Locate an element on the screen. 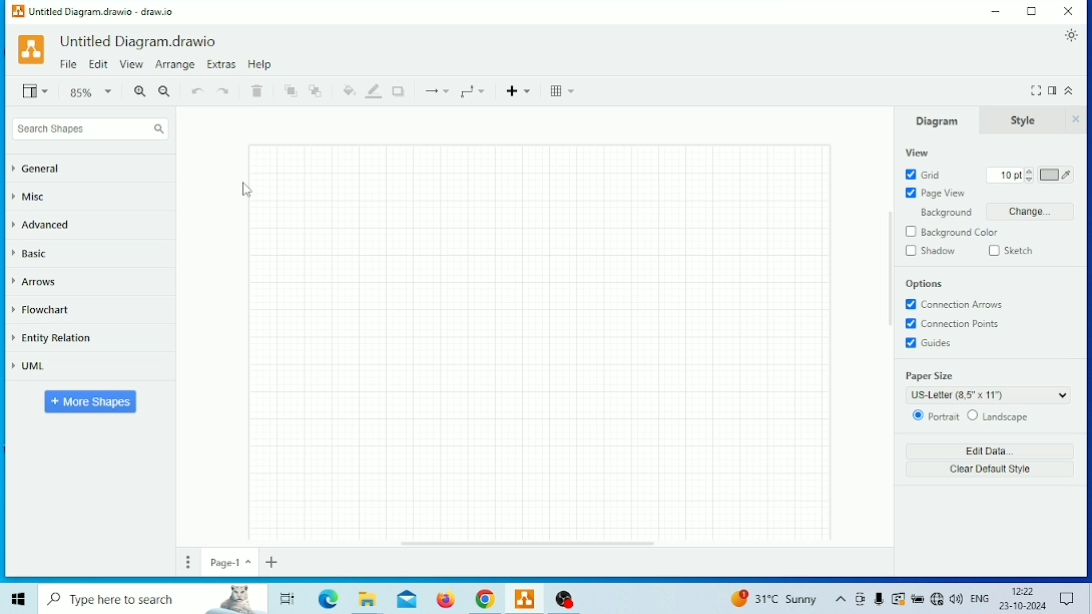 This screenshot has width=1092, height=614. cursor is located at coordinates (246, 191).